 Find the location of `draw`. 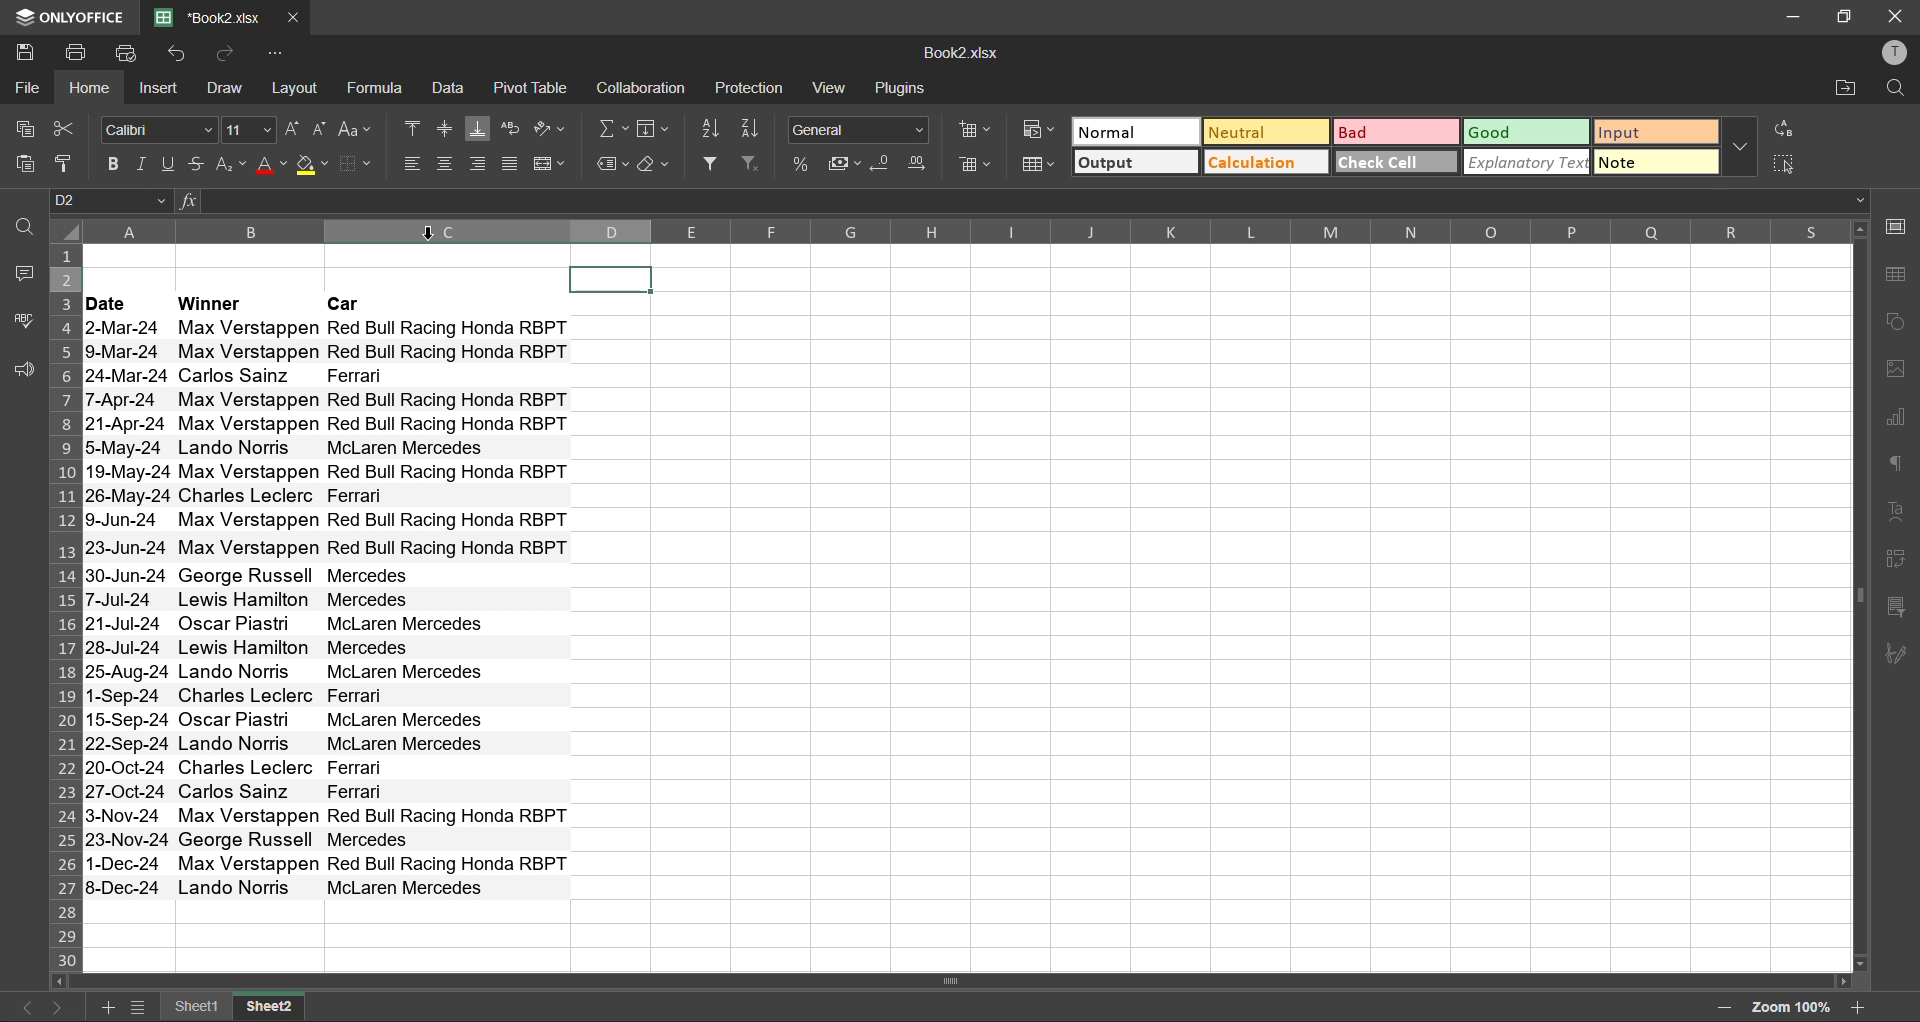

draw is located at coordinates (232, 91).